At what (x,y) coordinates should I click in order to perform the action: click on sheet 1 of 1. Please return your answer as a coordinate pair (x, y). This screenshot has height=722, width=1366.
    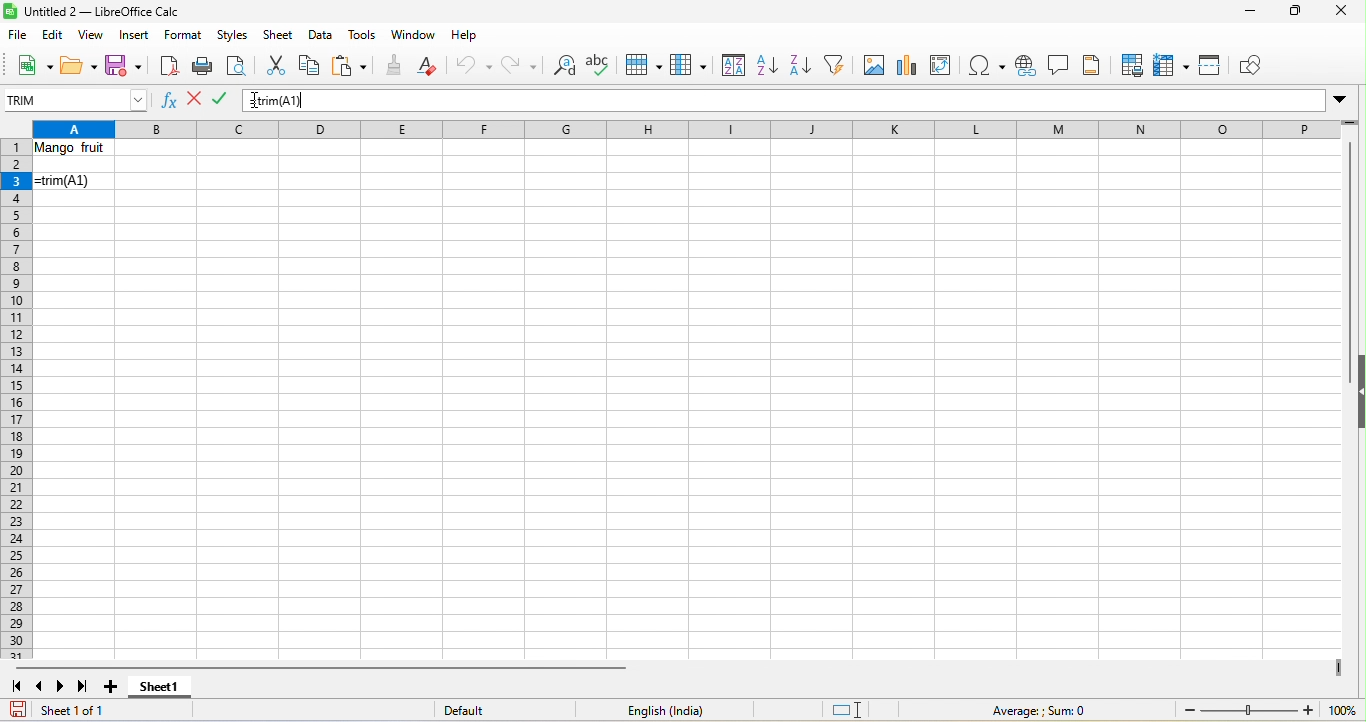
    Looking at the image, I should click on (66, 710).